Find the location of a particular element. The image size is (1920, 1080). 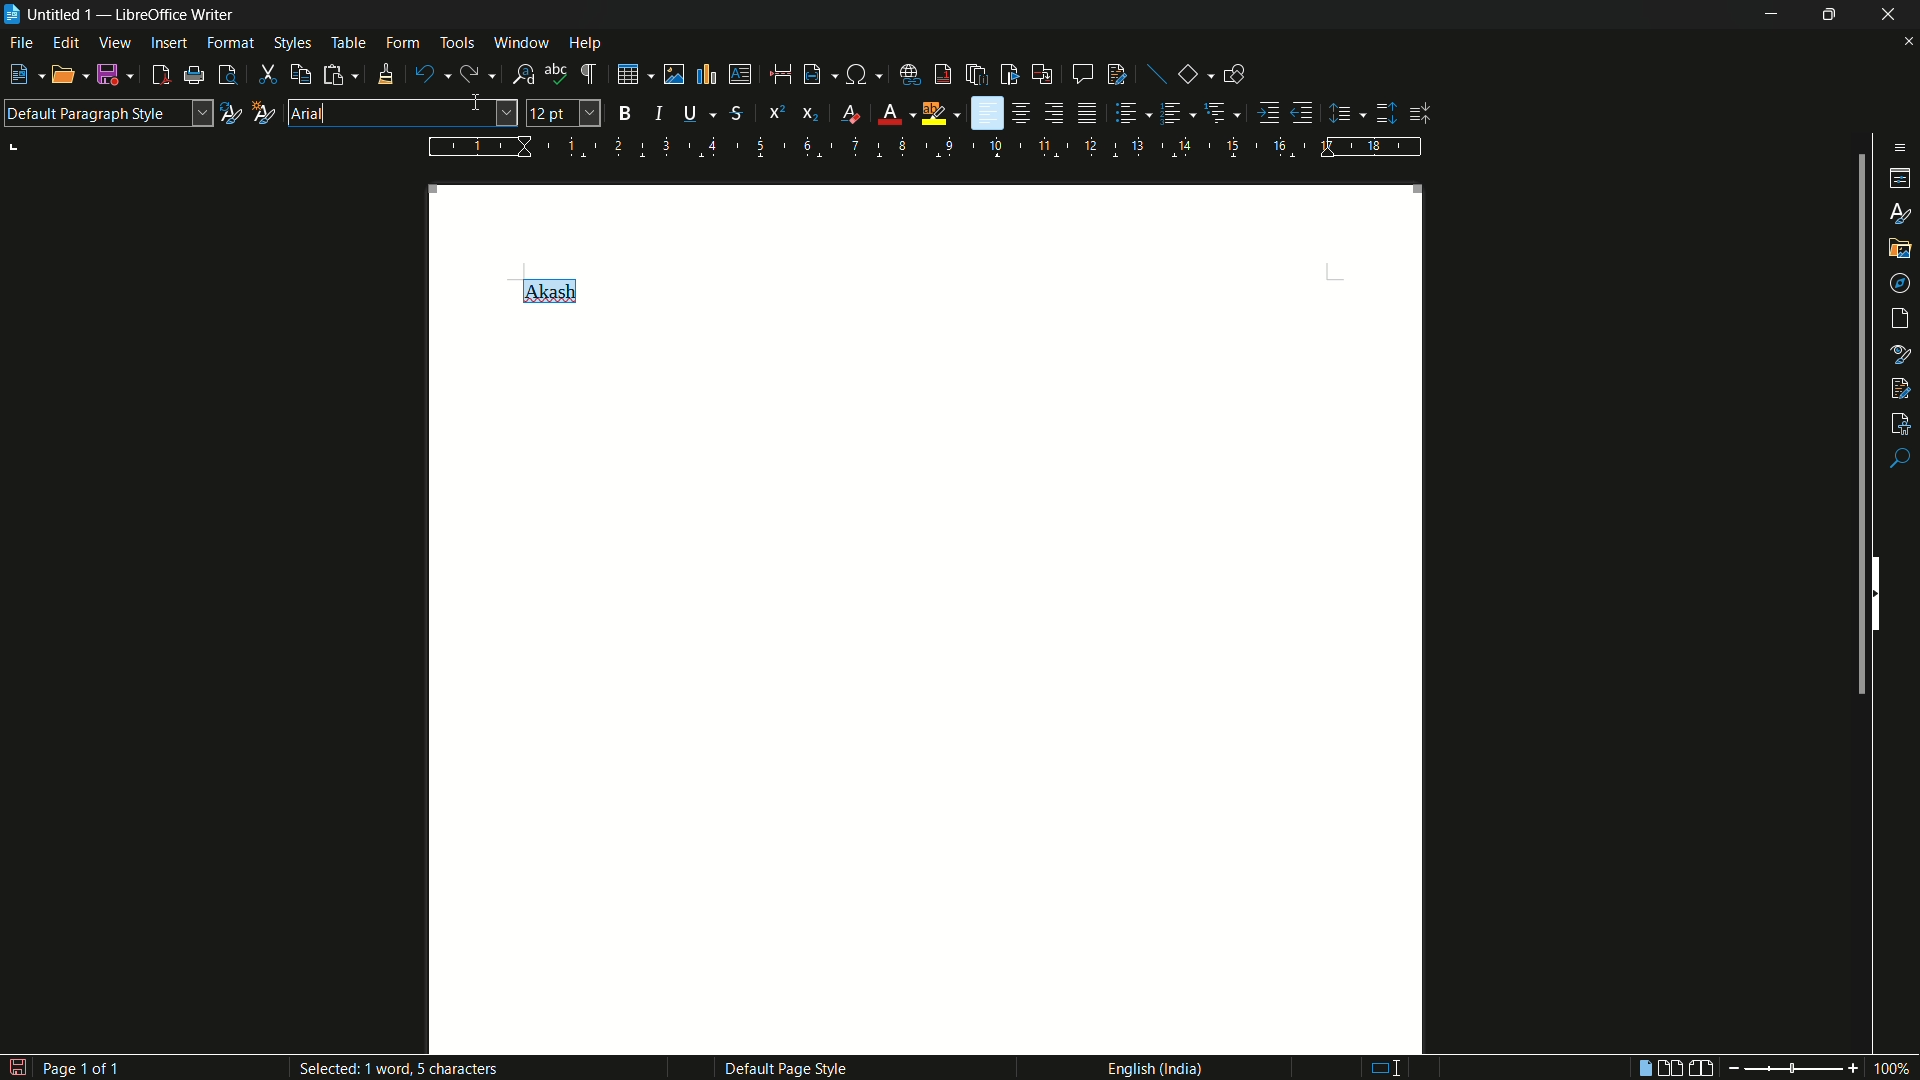

new file is located at coordinates (18, 75).